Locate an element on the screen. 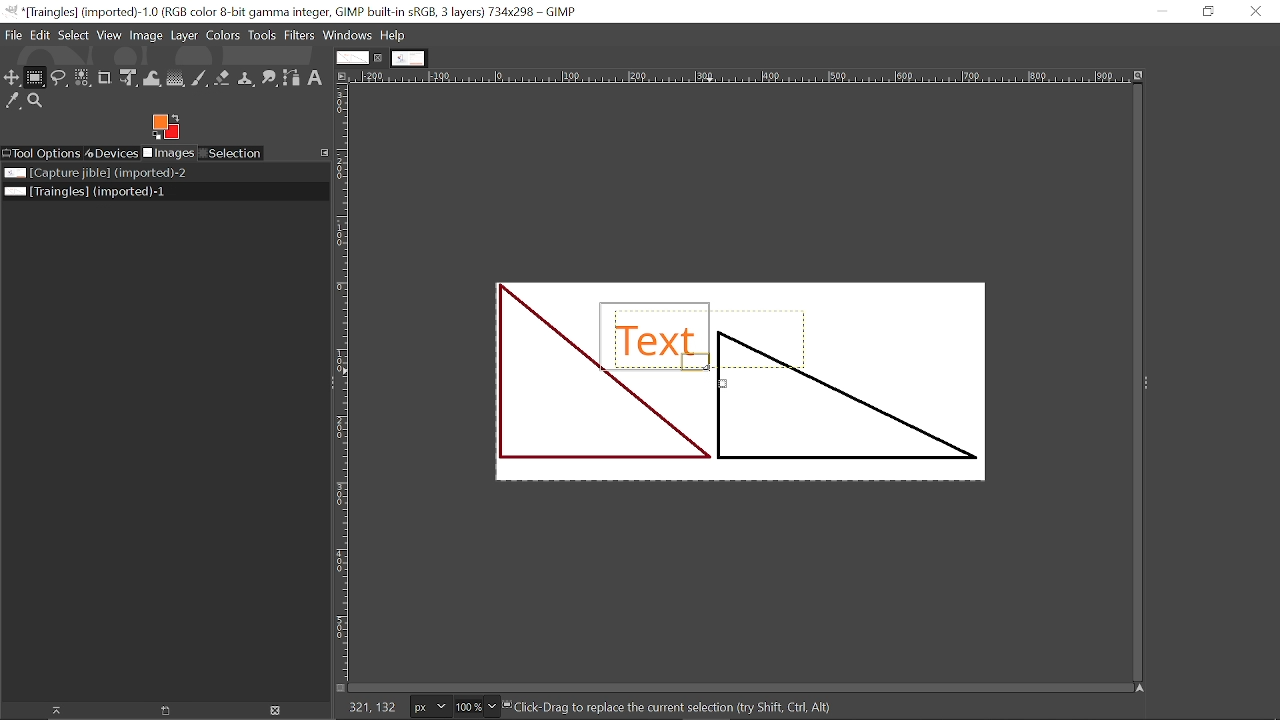 Image resolution: width=1280 pixels, height=720 pixels. Current image units is located at coordinates (425, 705).